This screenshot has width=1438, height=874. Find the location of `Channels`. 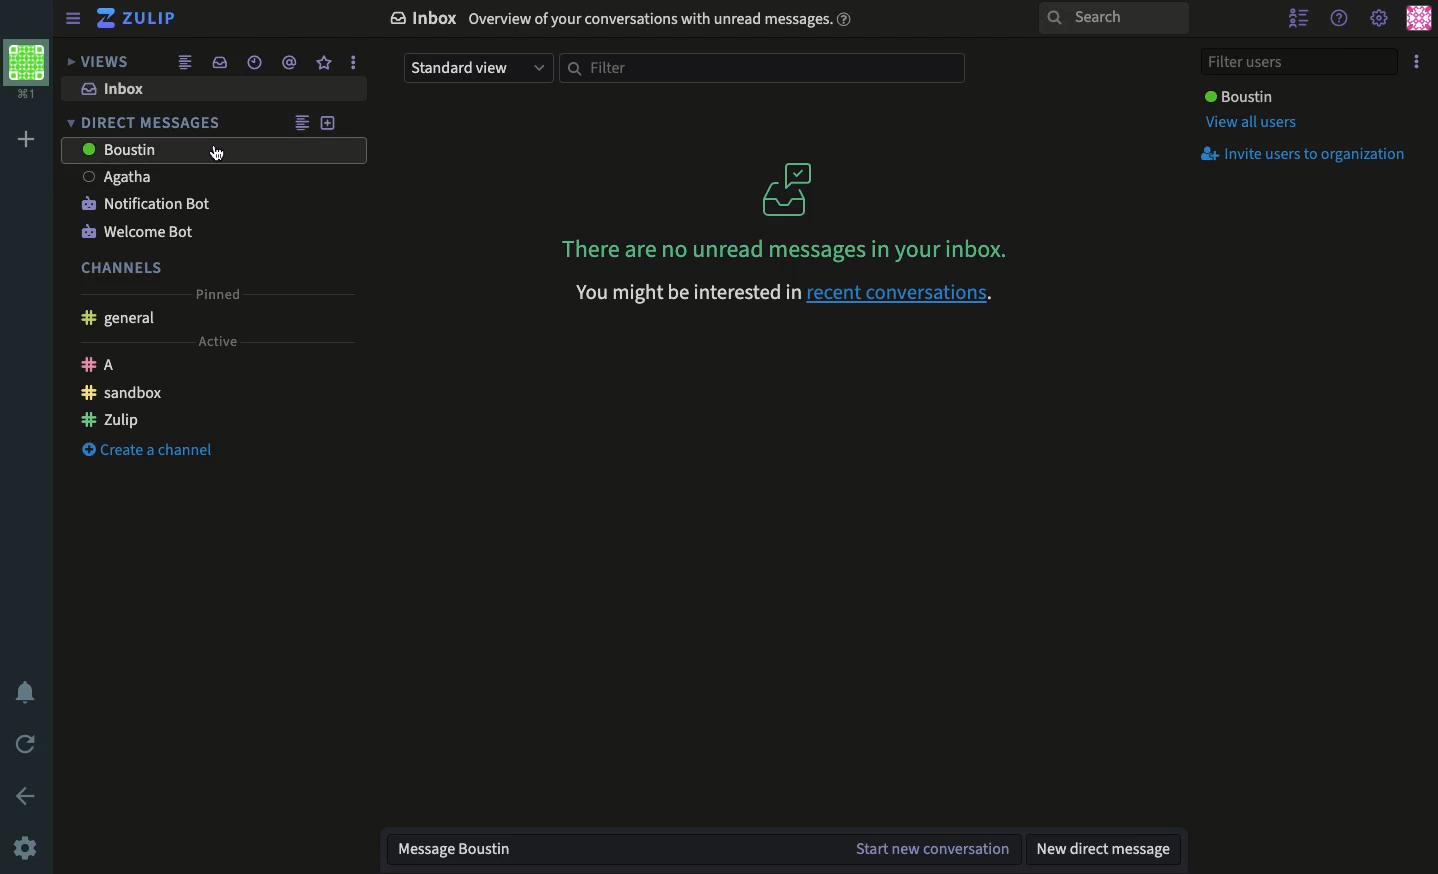

Channels is located at coordinates (125, 269).